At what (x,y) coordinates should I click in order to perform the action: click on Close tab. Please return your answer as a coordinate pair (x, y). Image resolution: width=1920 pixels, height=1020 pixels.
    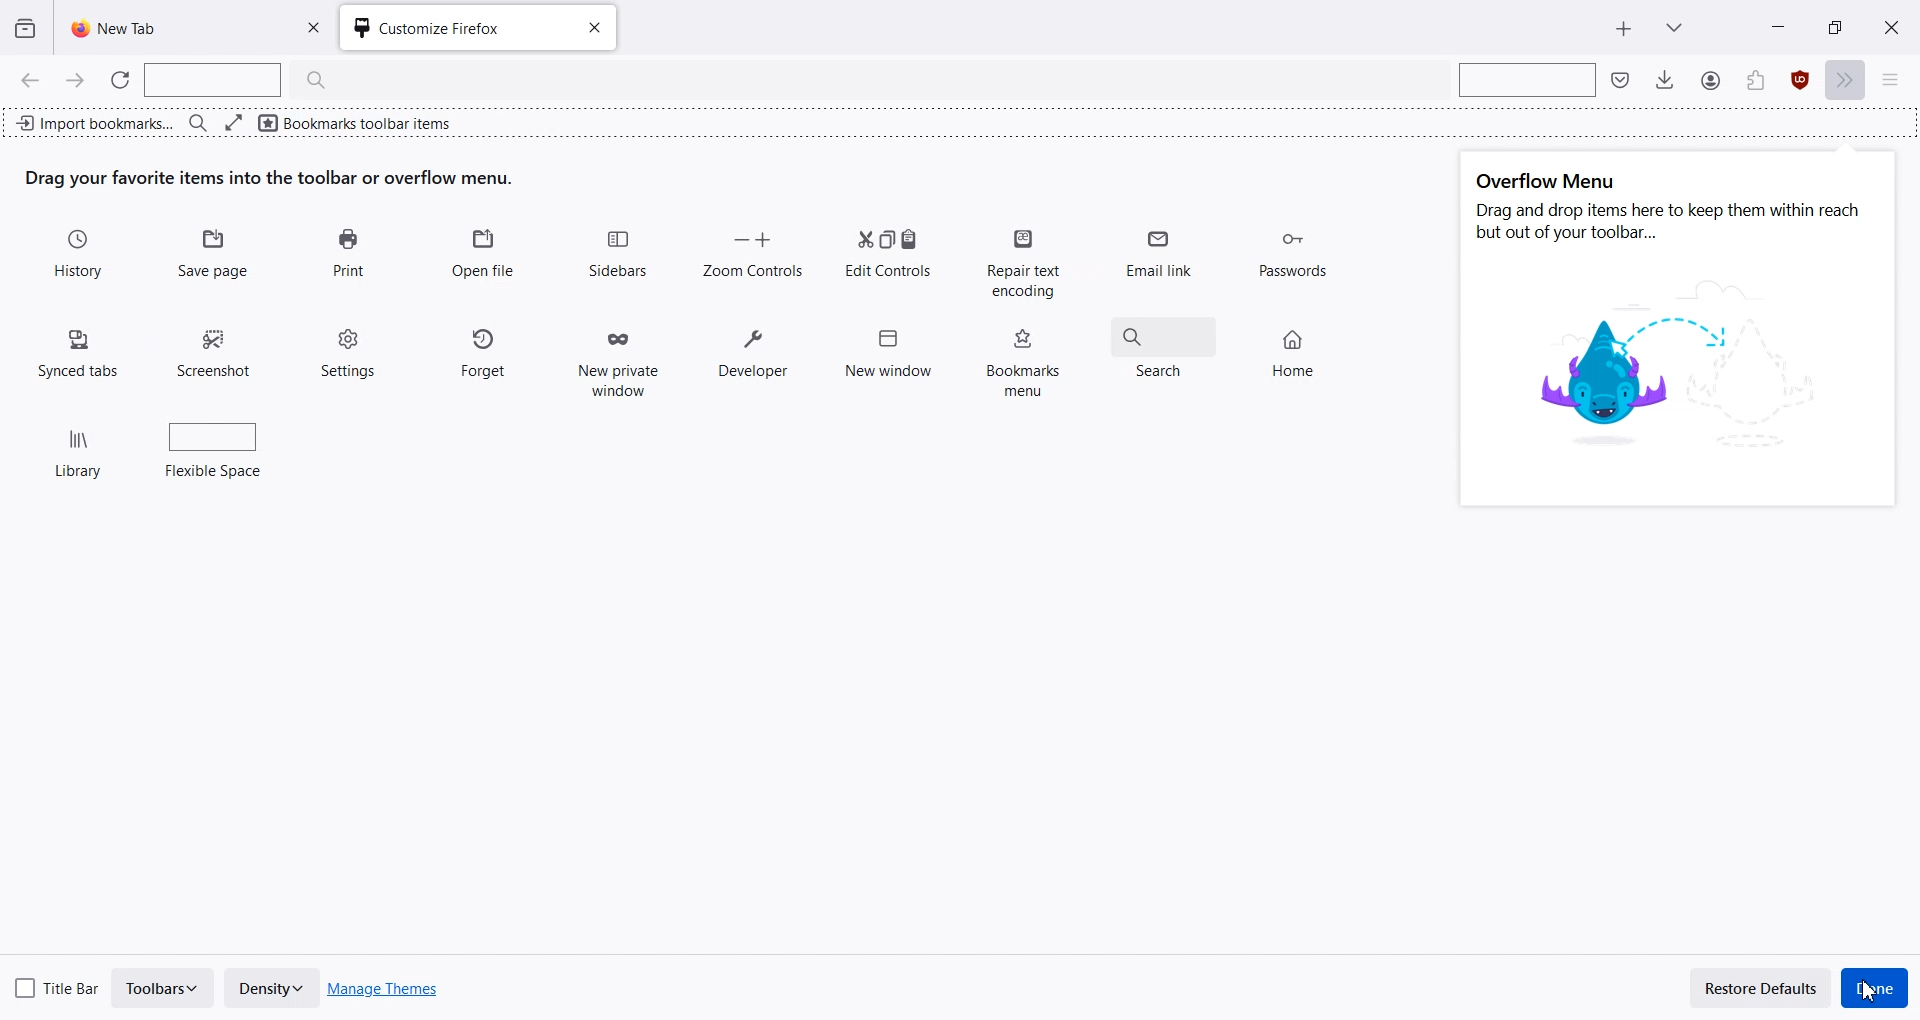
    Looking at the image, I should click on (592, 28).